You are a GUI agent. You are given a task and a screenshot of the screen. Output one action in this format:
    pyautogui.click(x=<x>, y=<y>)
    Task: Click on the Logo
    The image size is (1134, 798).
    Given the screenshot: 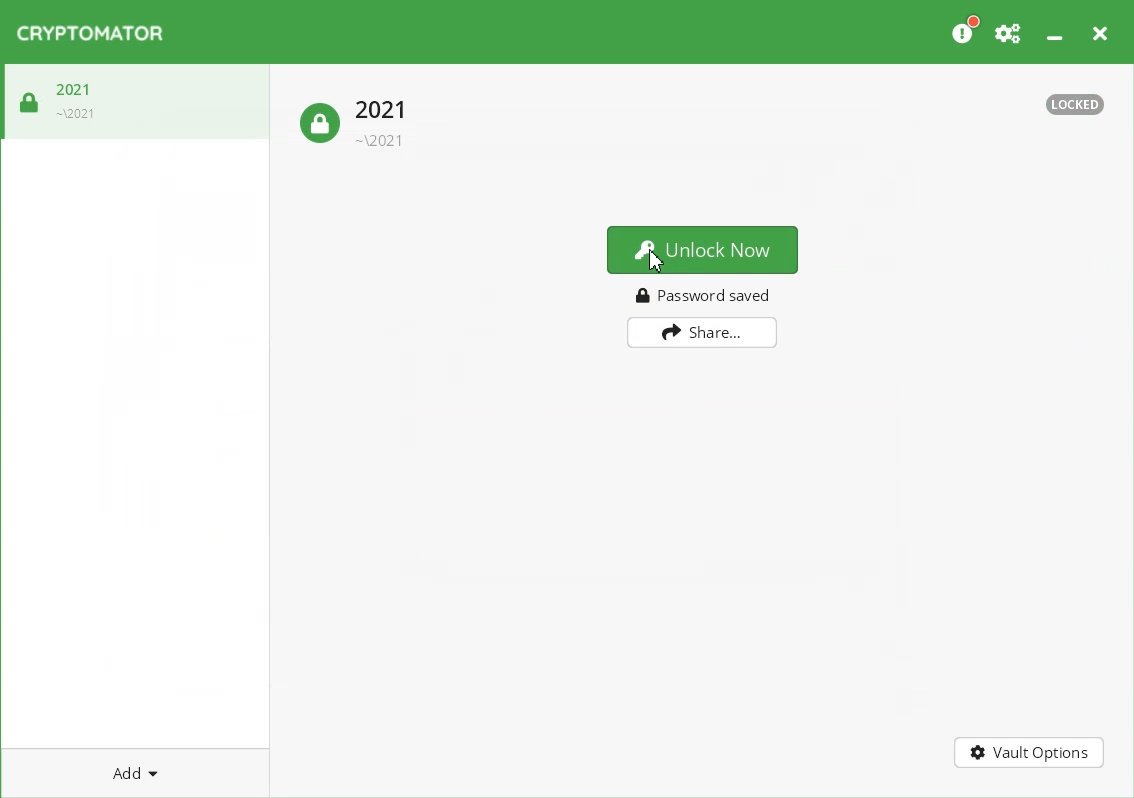 What is the action you would take?
    pyautogui.click(x=90, y=33)
    